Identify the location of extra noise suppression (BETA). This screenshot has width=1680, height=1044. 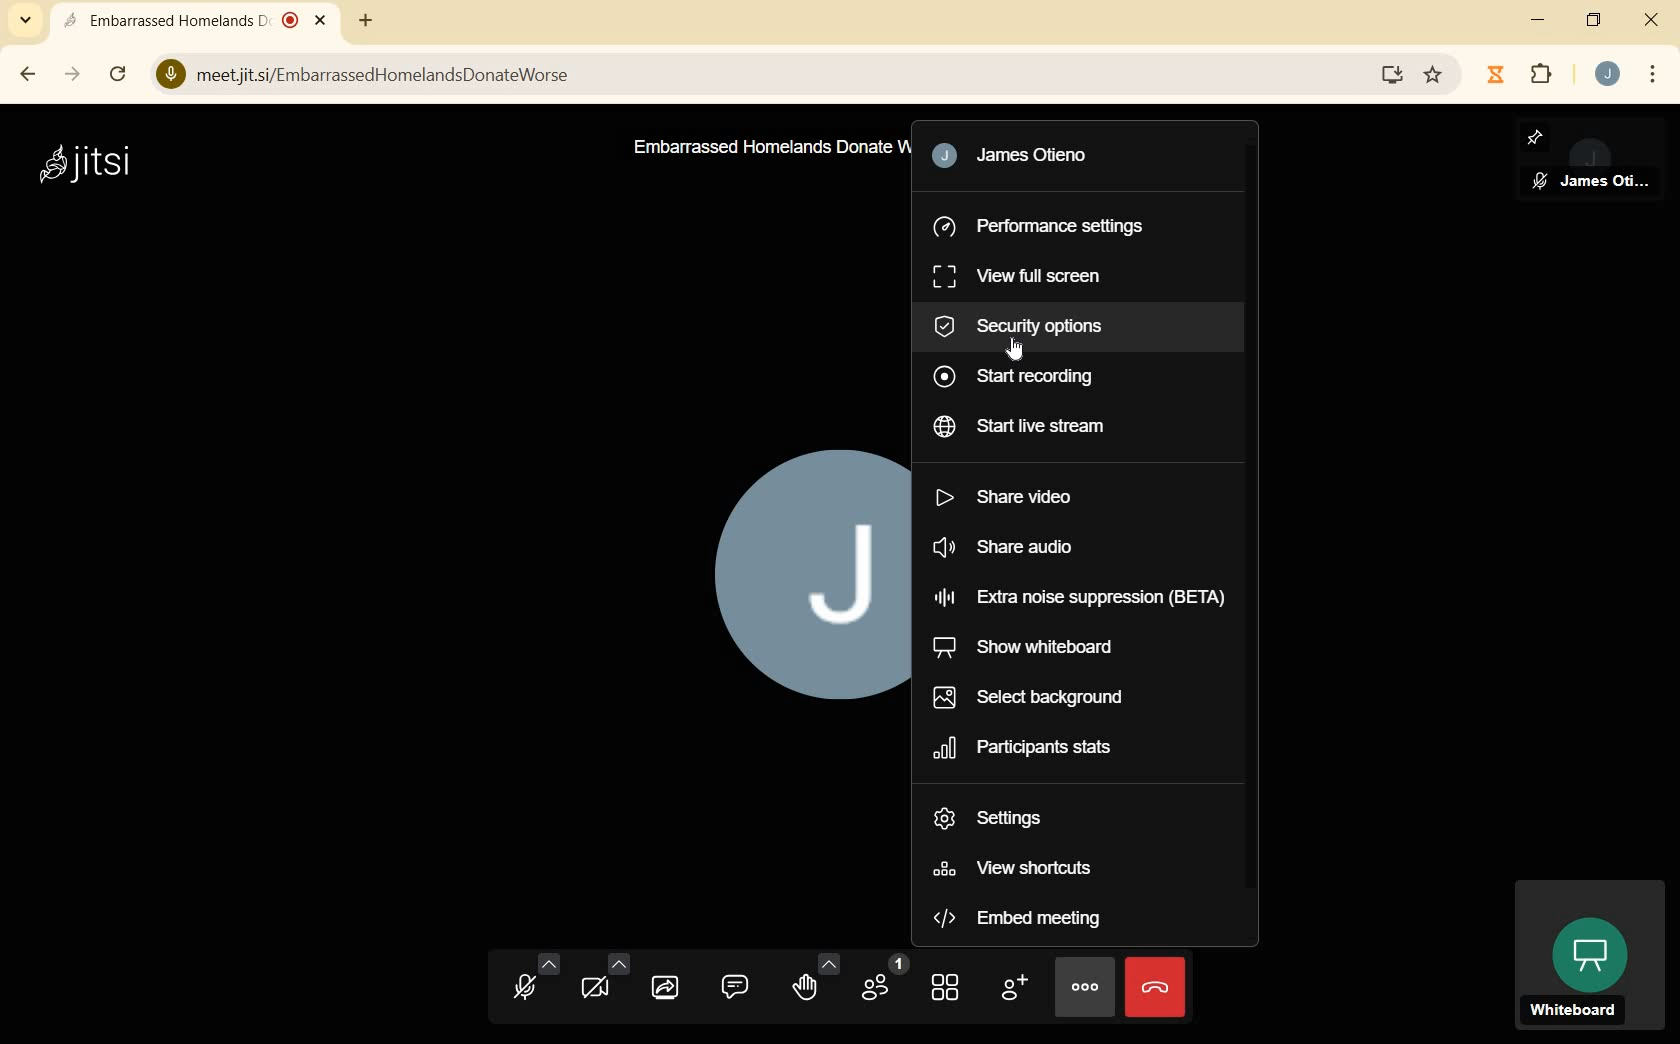
(1076, 598).